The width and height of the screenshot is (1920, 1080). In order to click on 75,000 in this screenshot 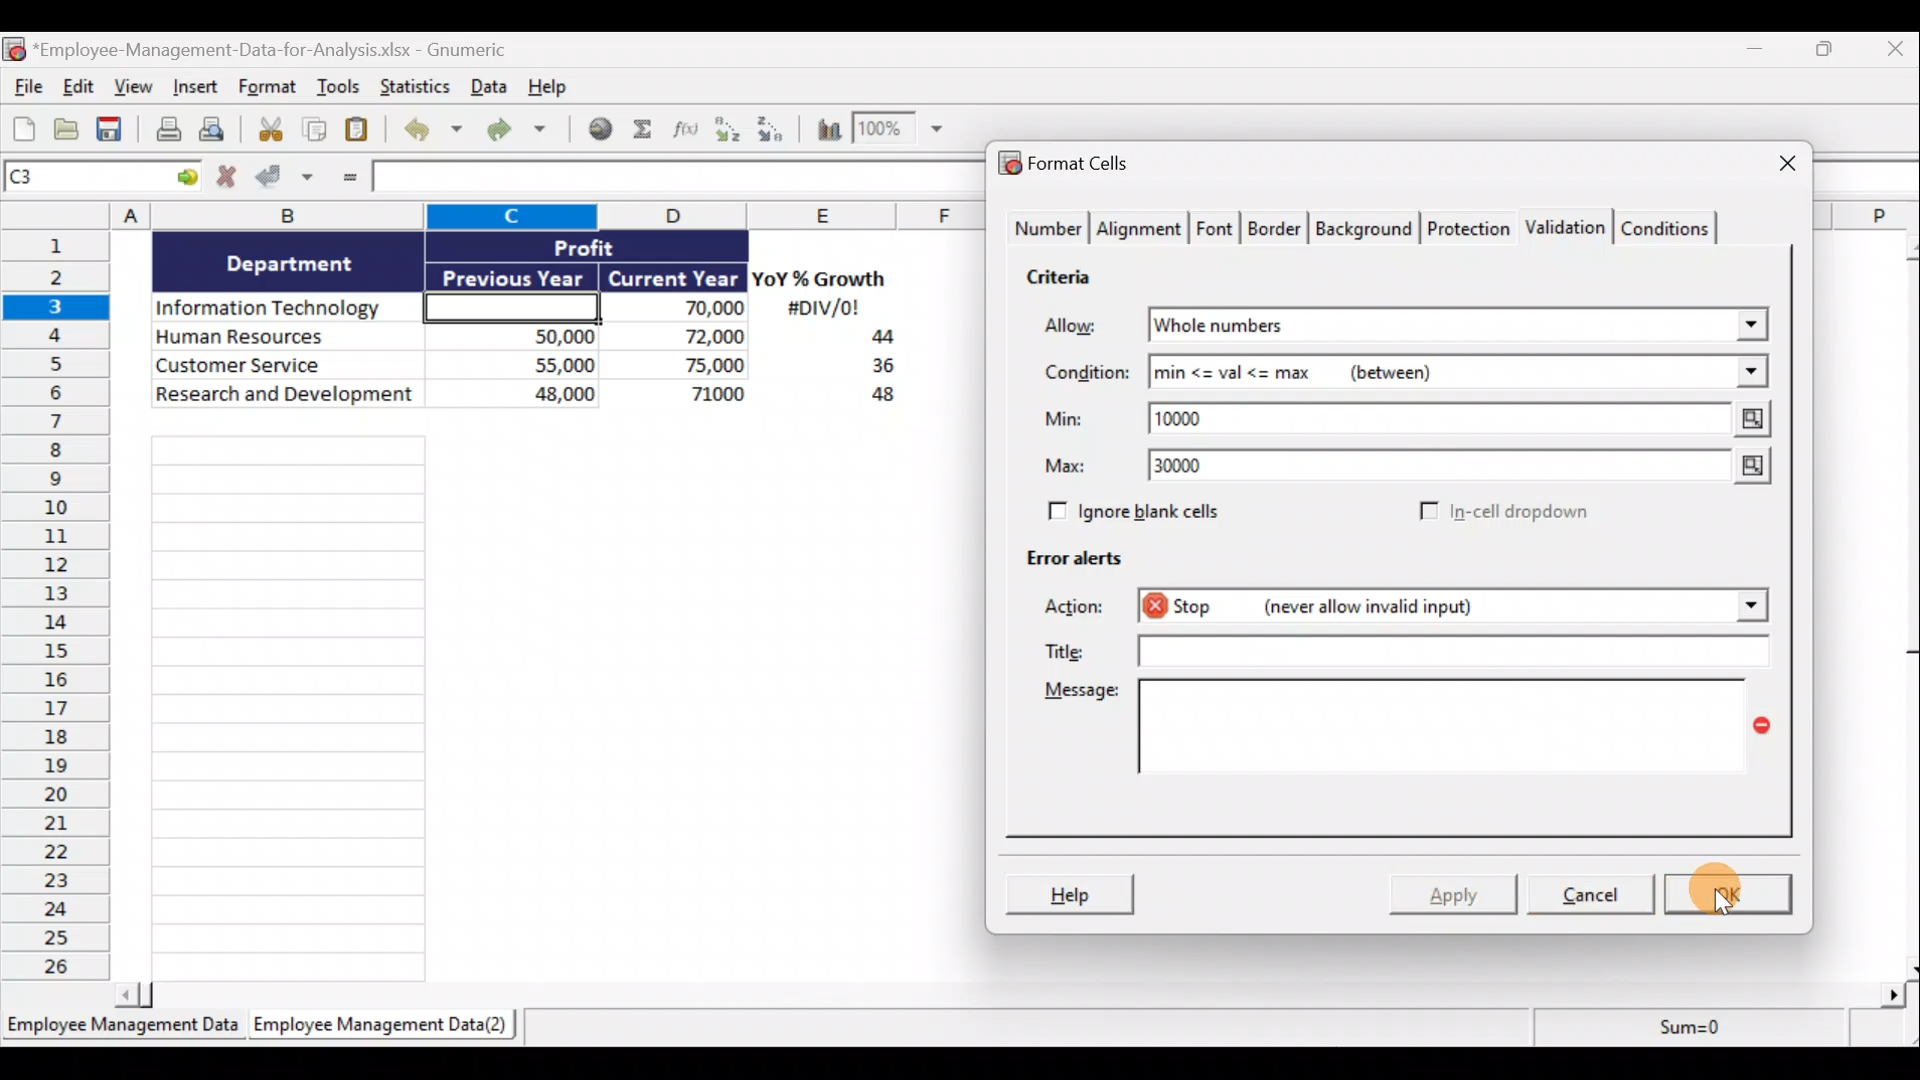, I will do `click(685, 366)`.